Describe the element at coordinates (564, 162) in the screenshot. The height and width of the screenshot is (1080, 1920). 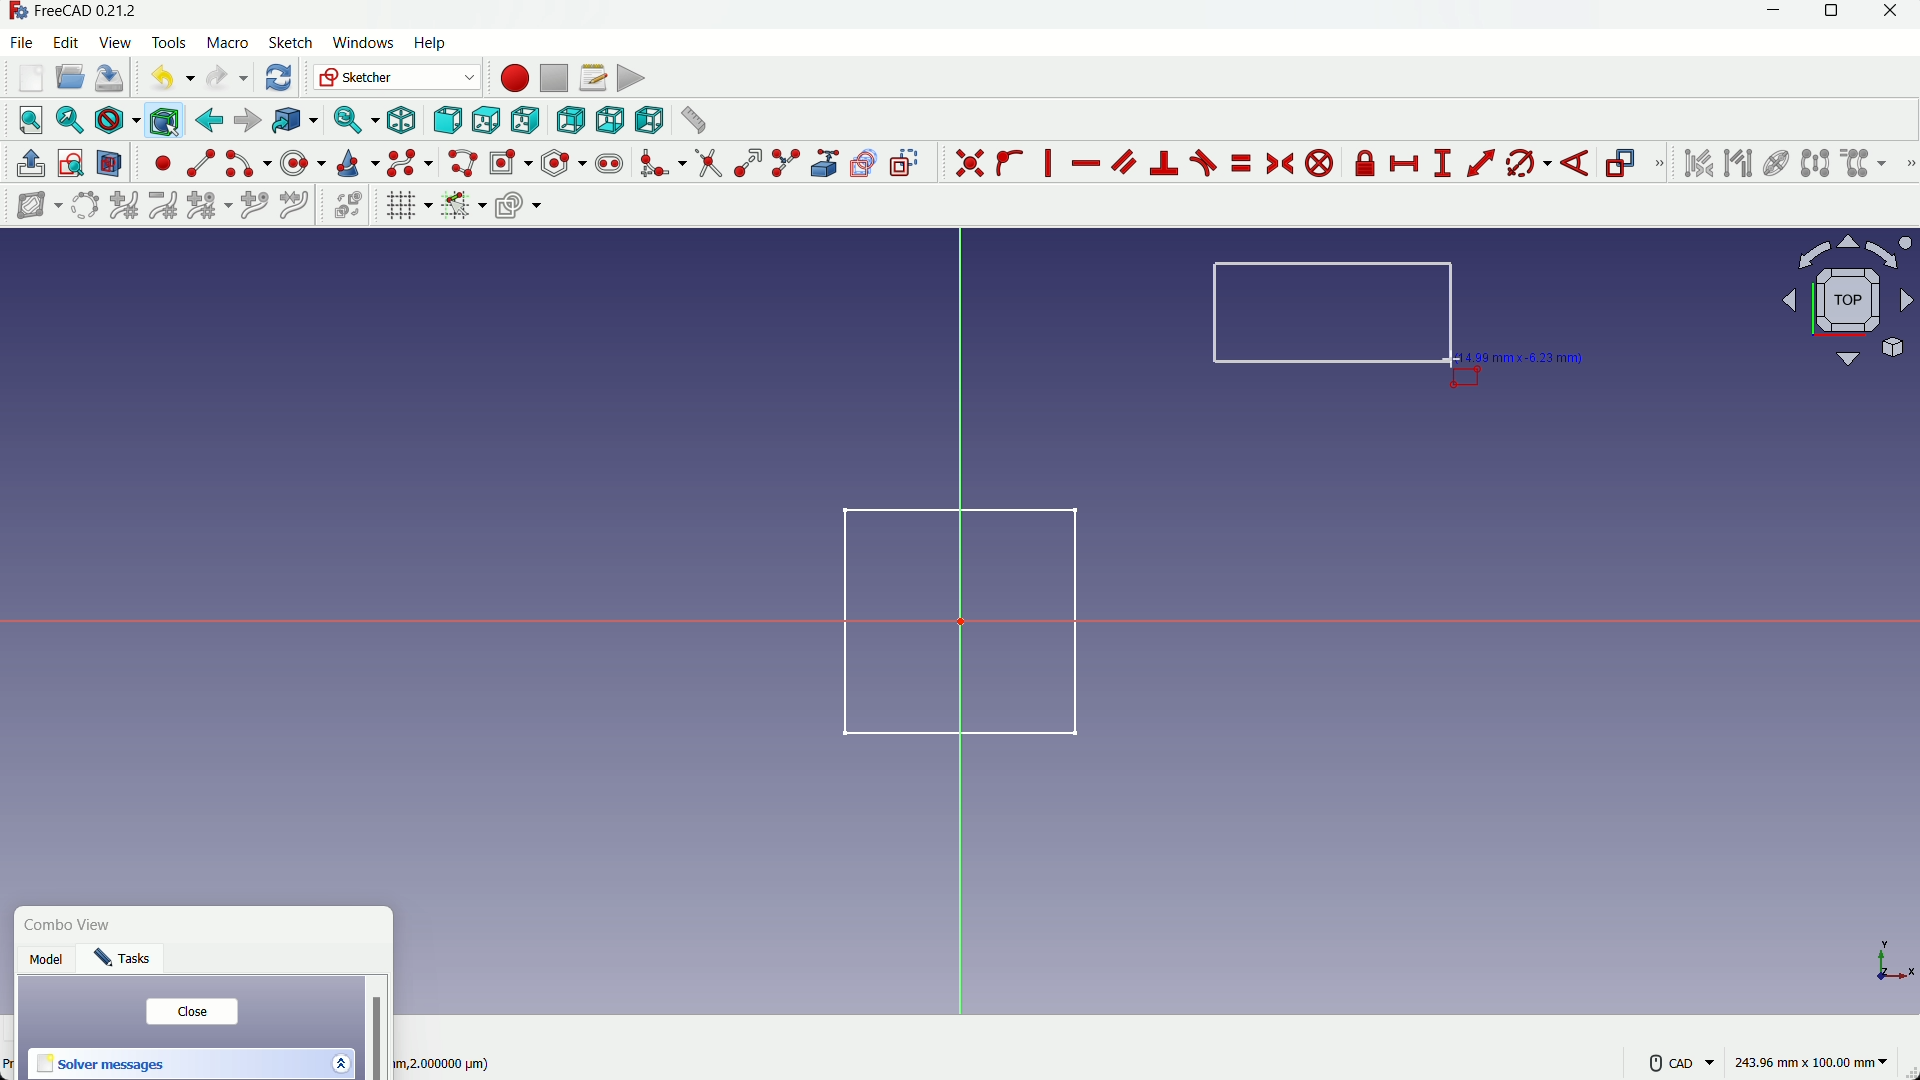
I see `create polygon` at that location.